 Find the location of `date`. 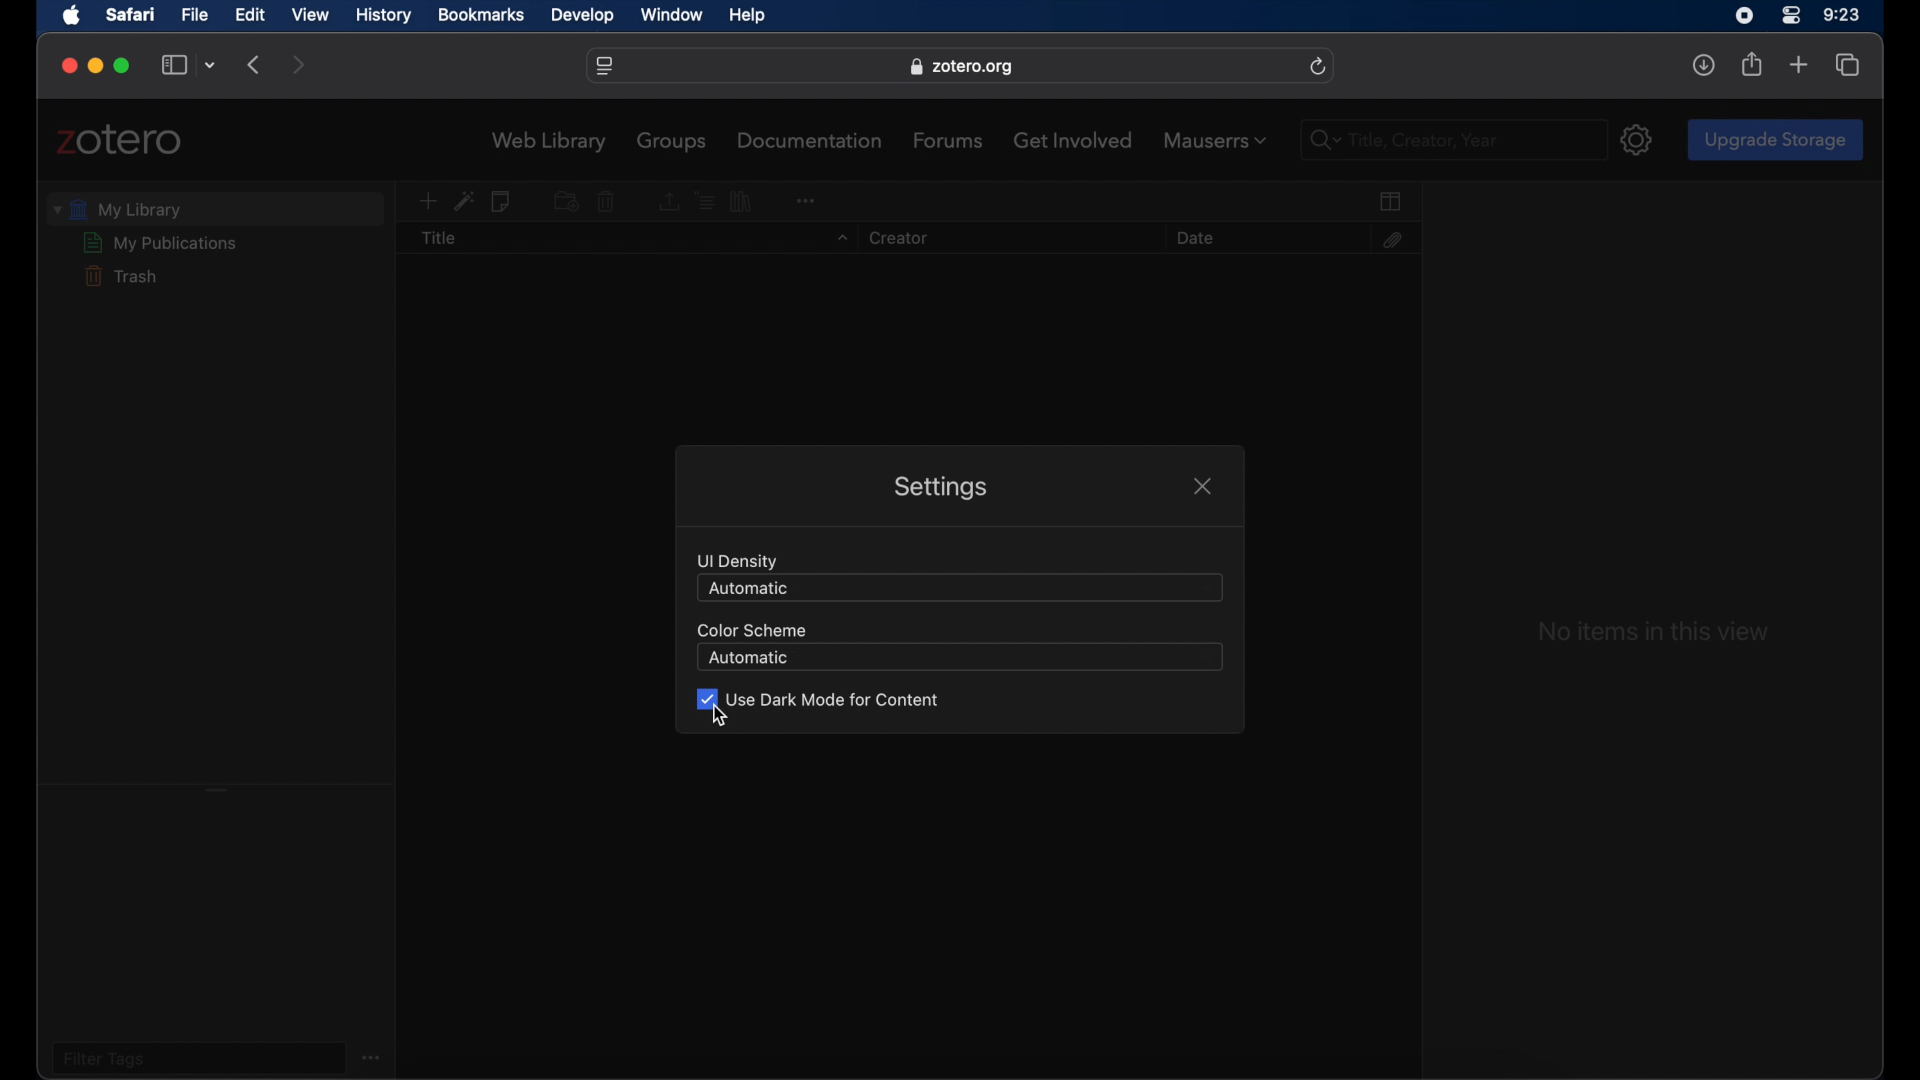

date is located at coordinates (1194, 238).